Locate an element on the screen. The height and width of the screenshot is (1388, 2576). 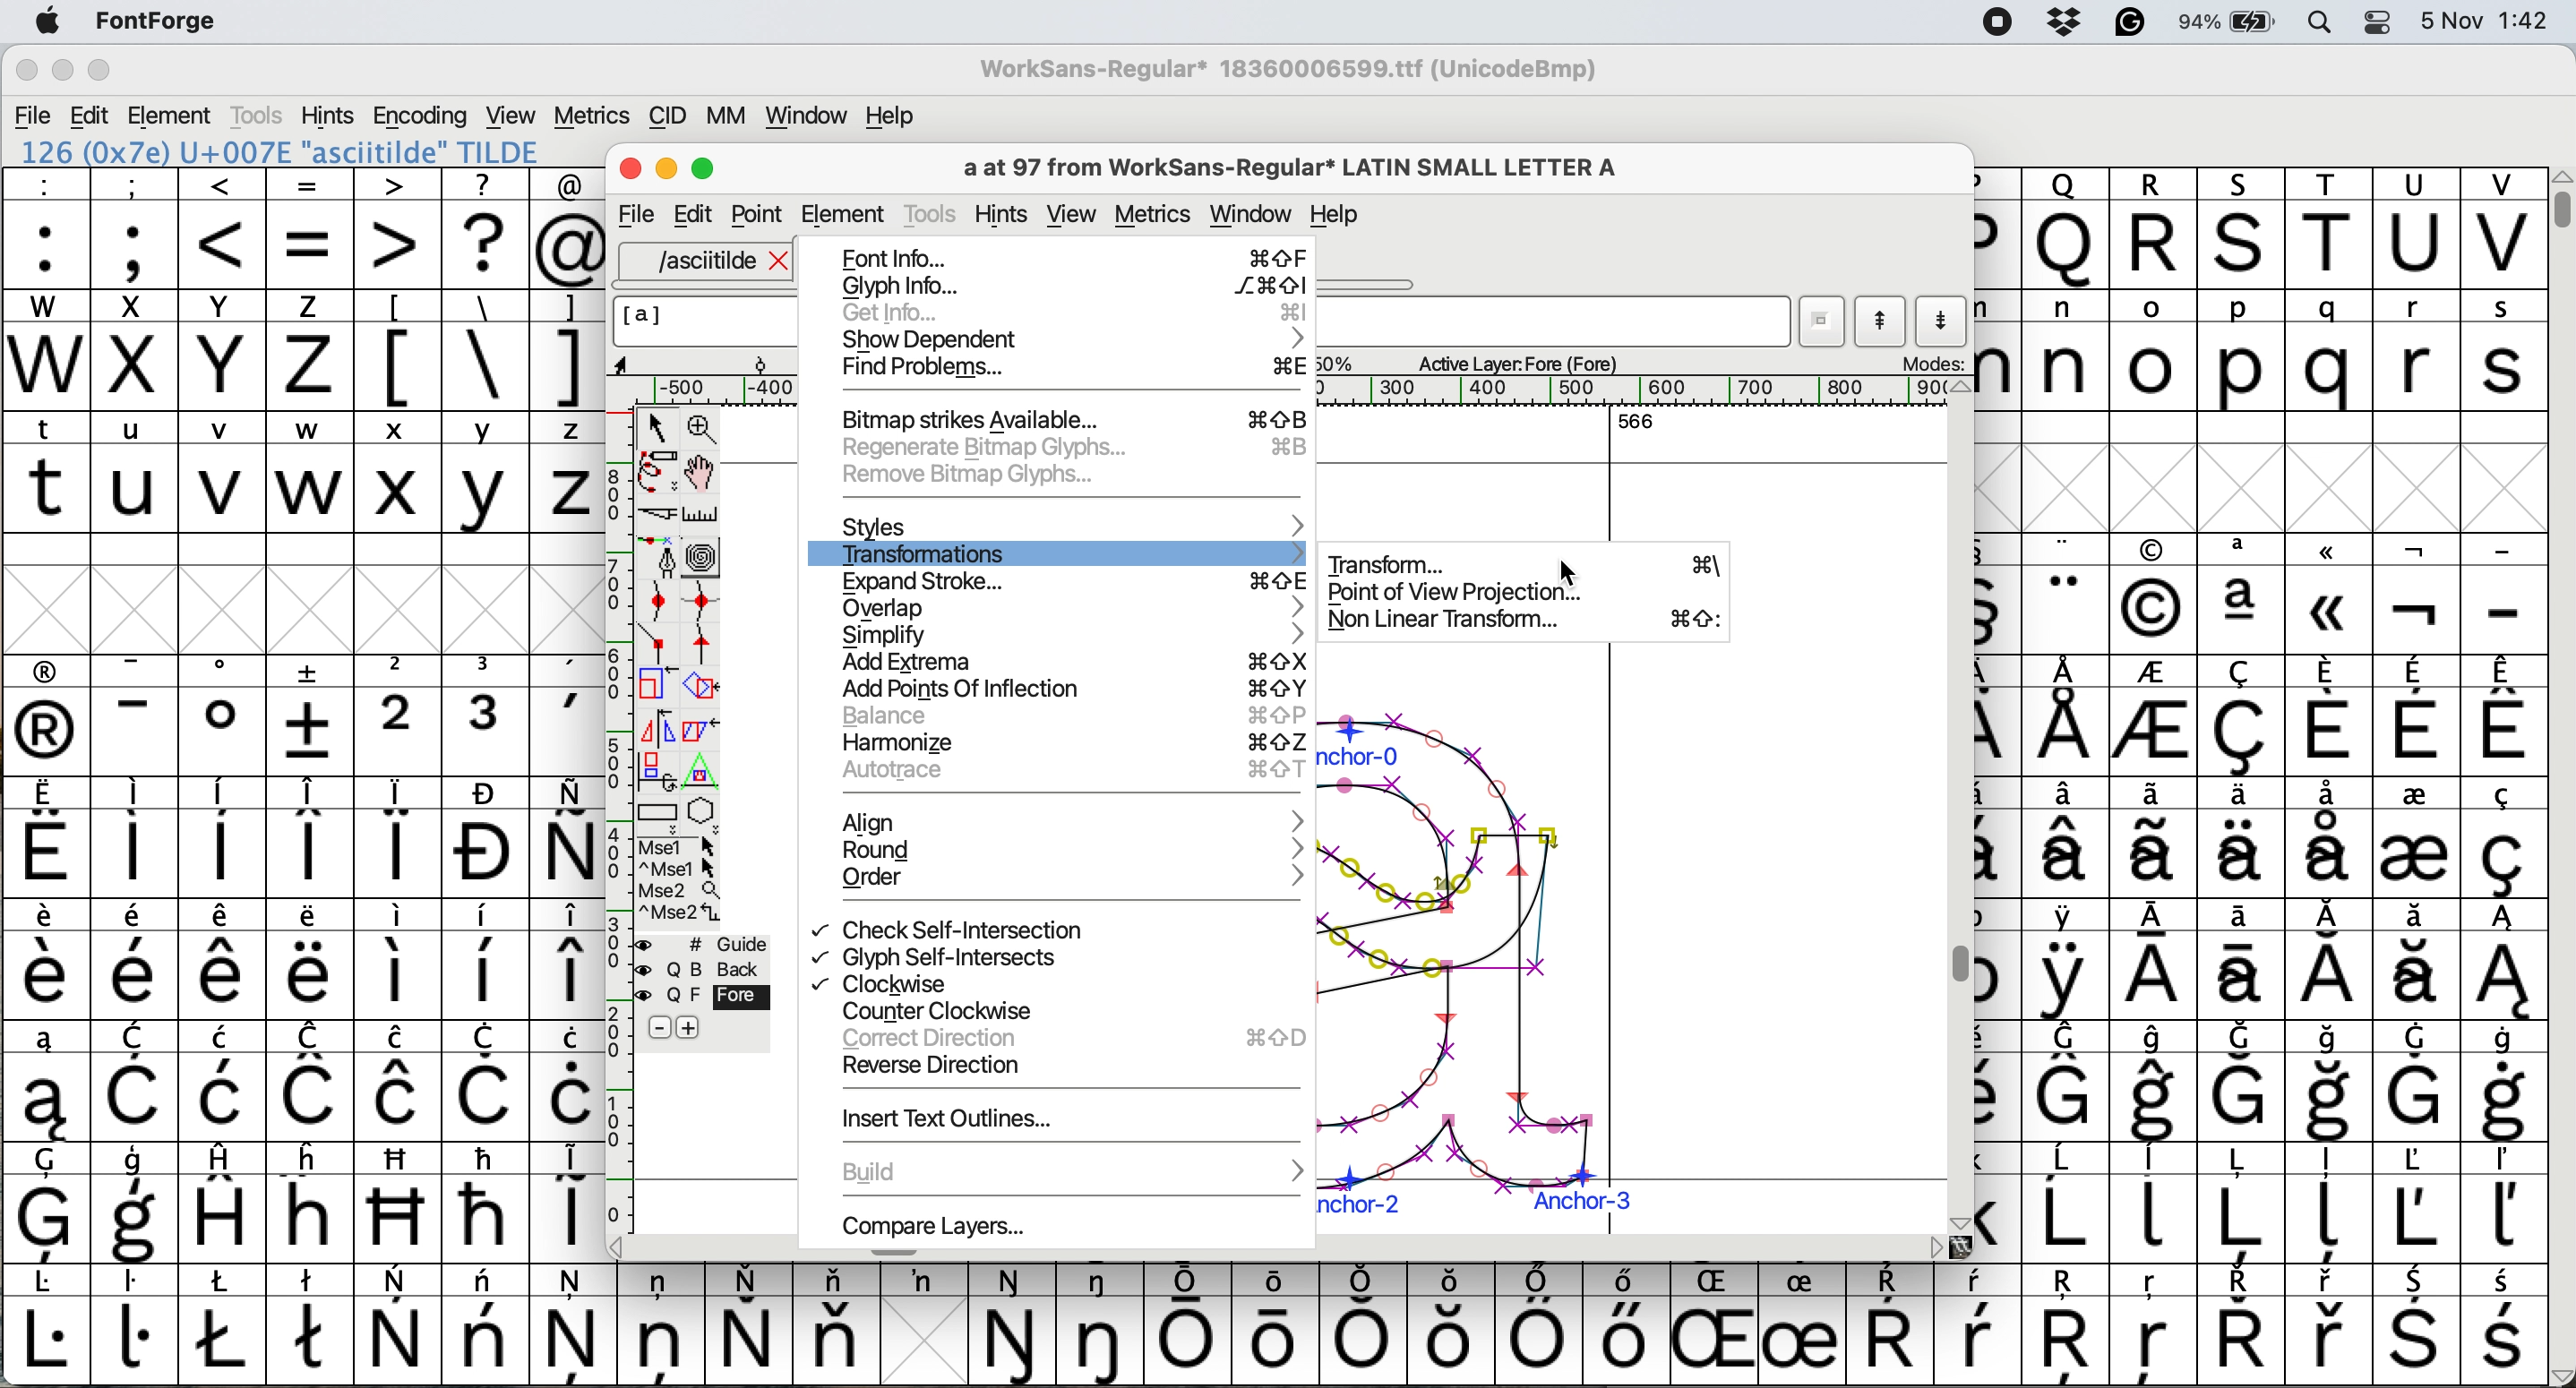
cut splines in two is located at coordinates (659, 516).